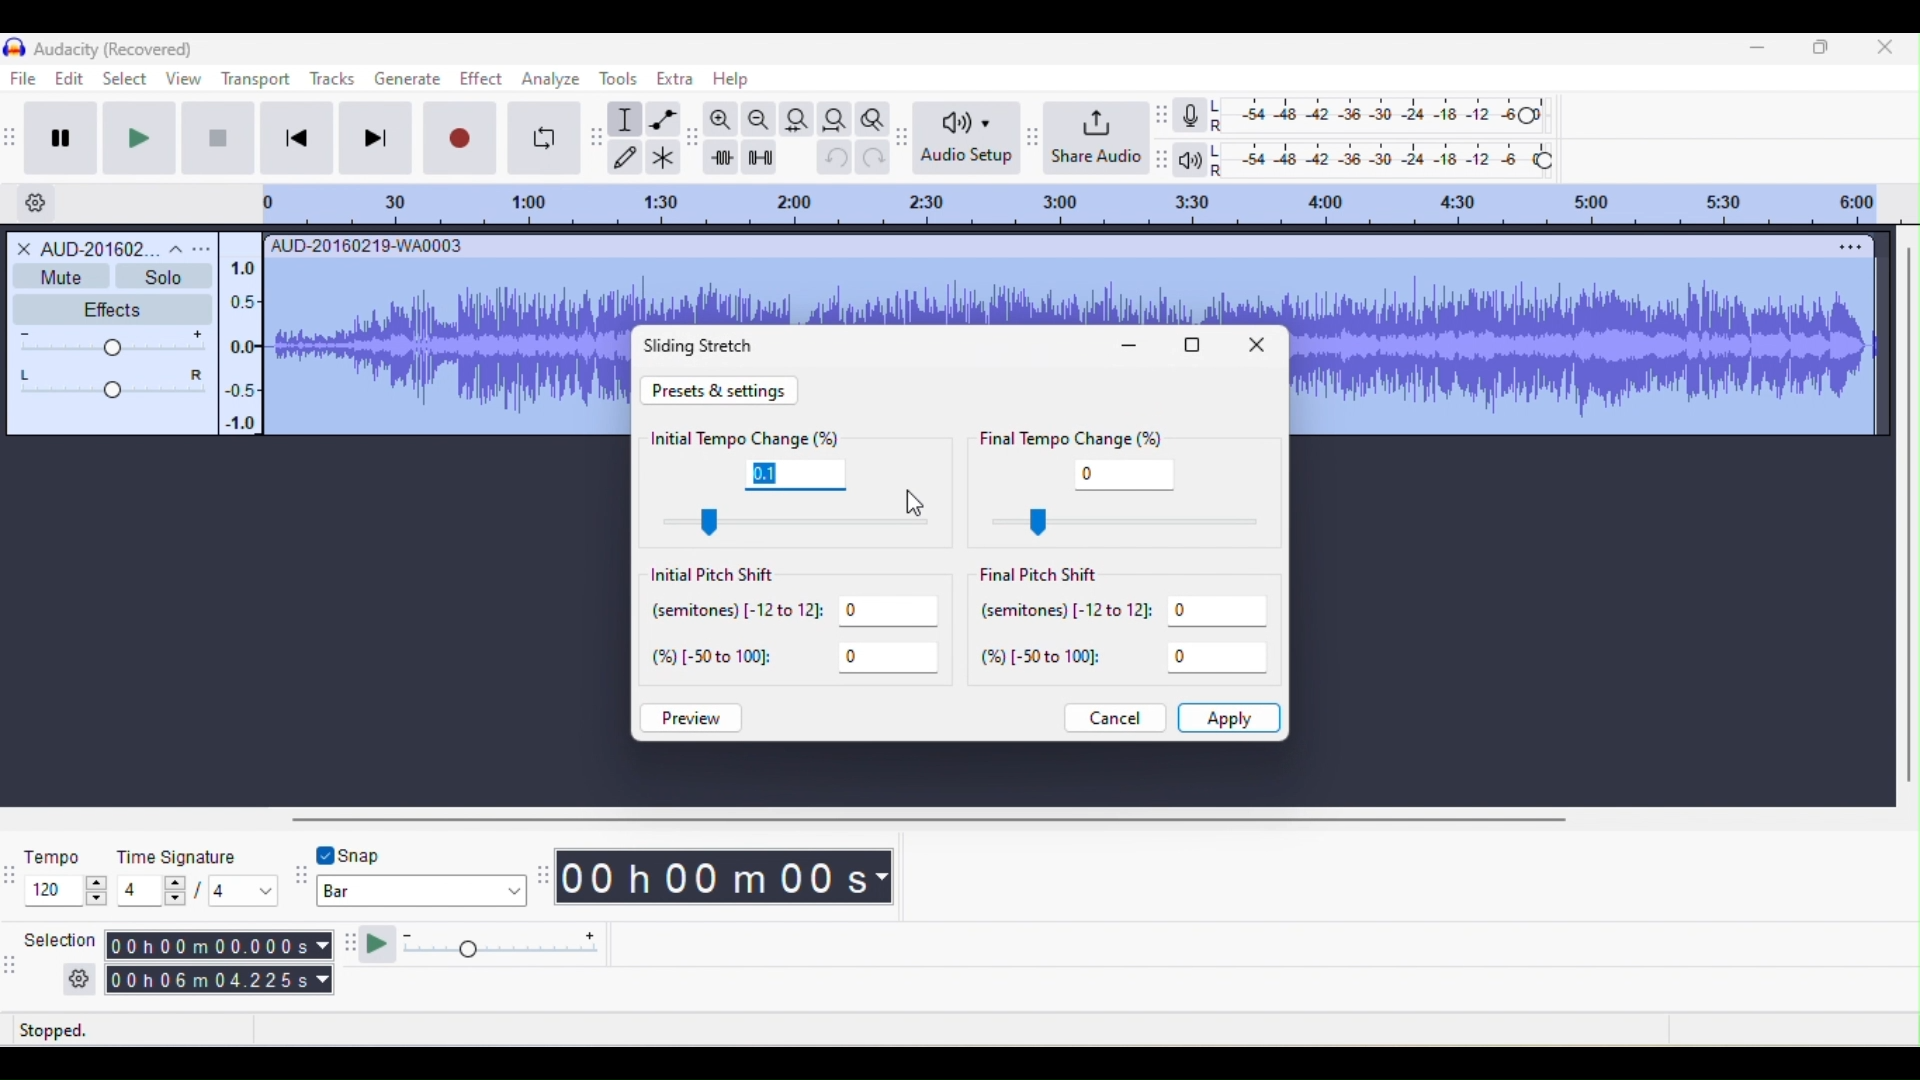  What do you see at coordinates (64, 79) in the screenshot?
I see `edit` at bounding box center [64, 79].